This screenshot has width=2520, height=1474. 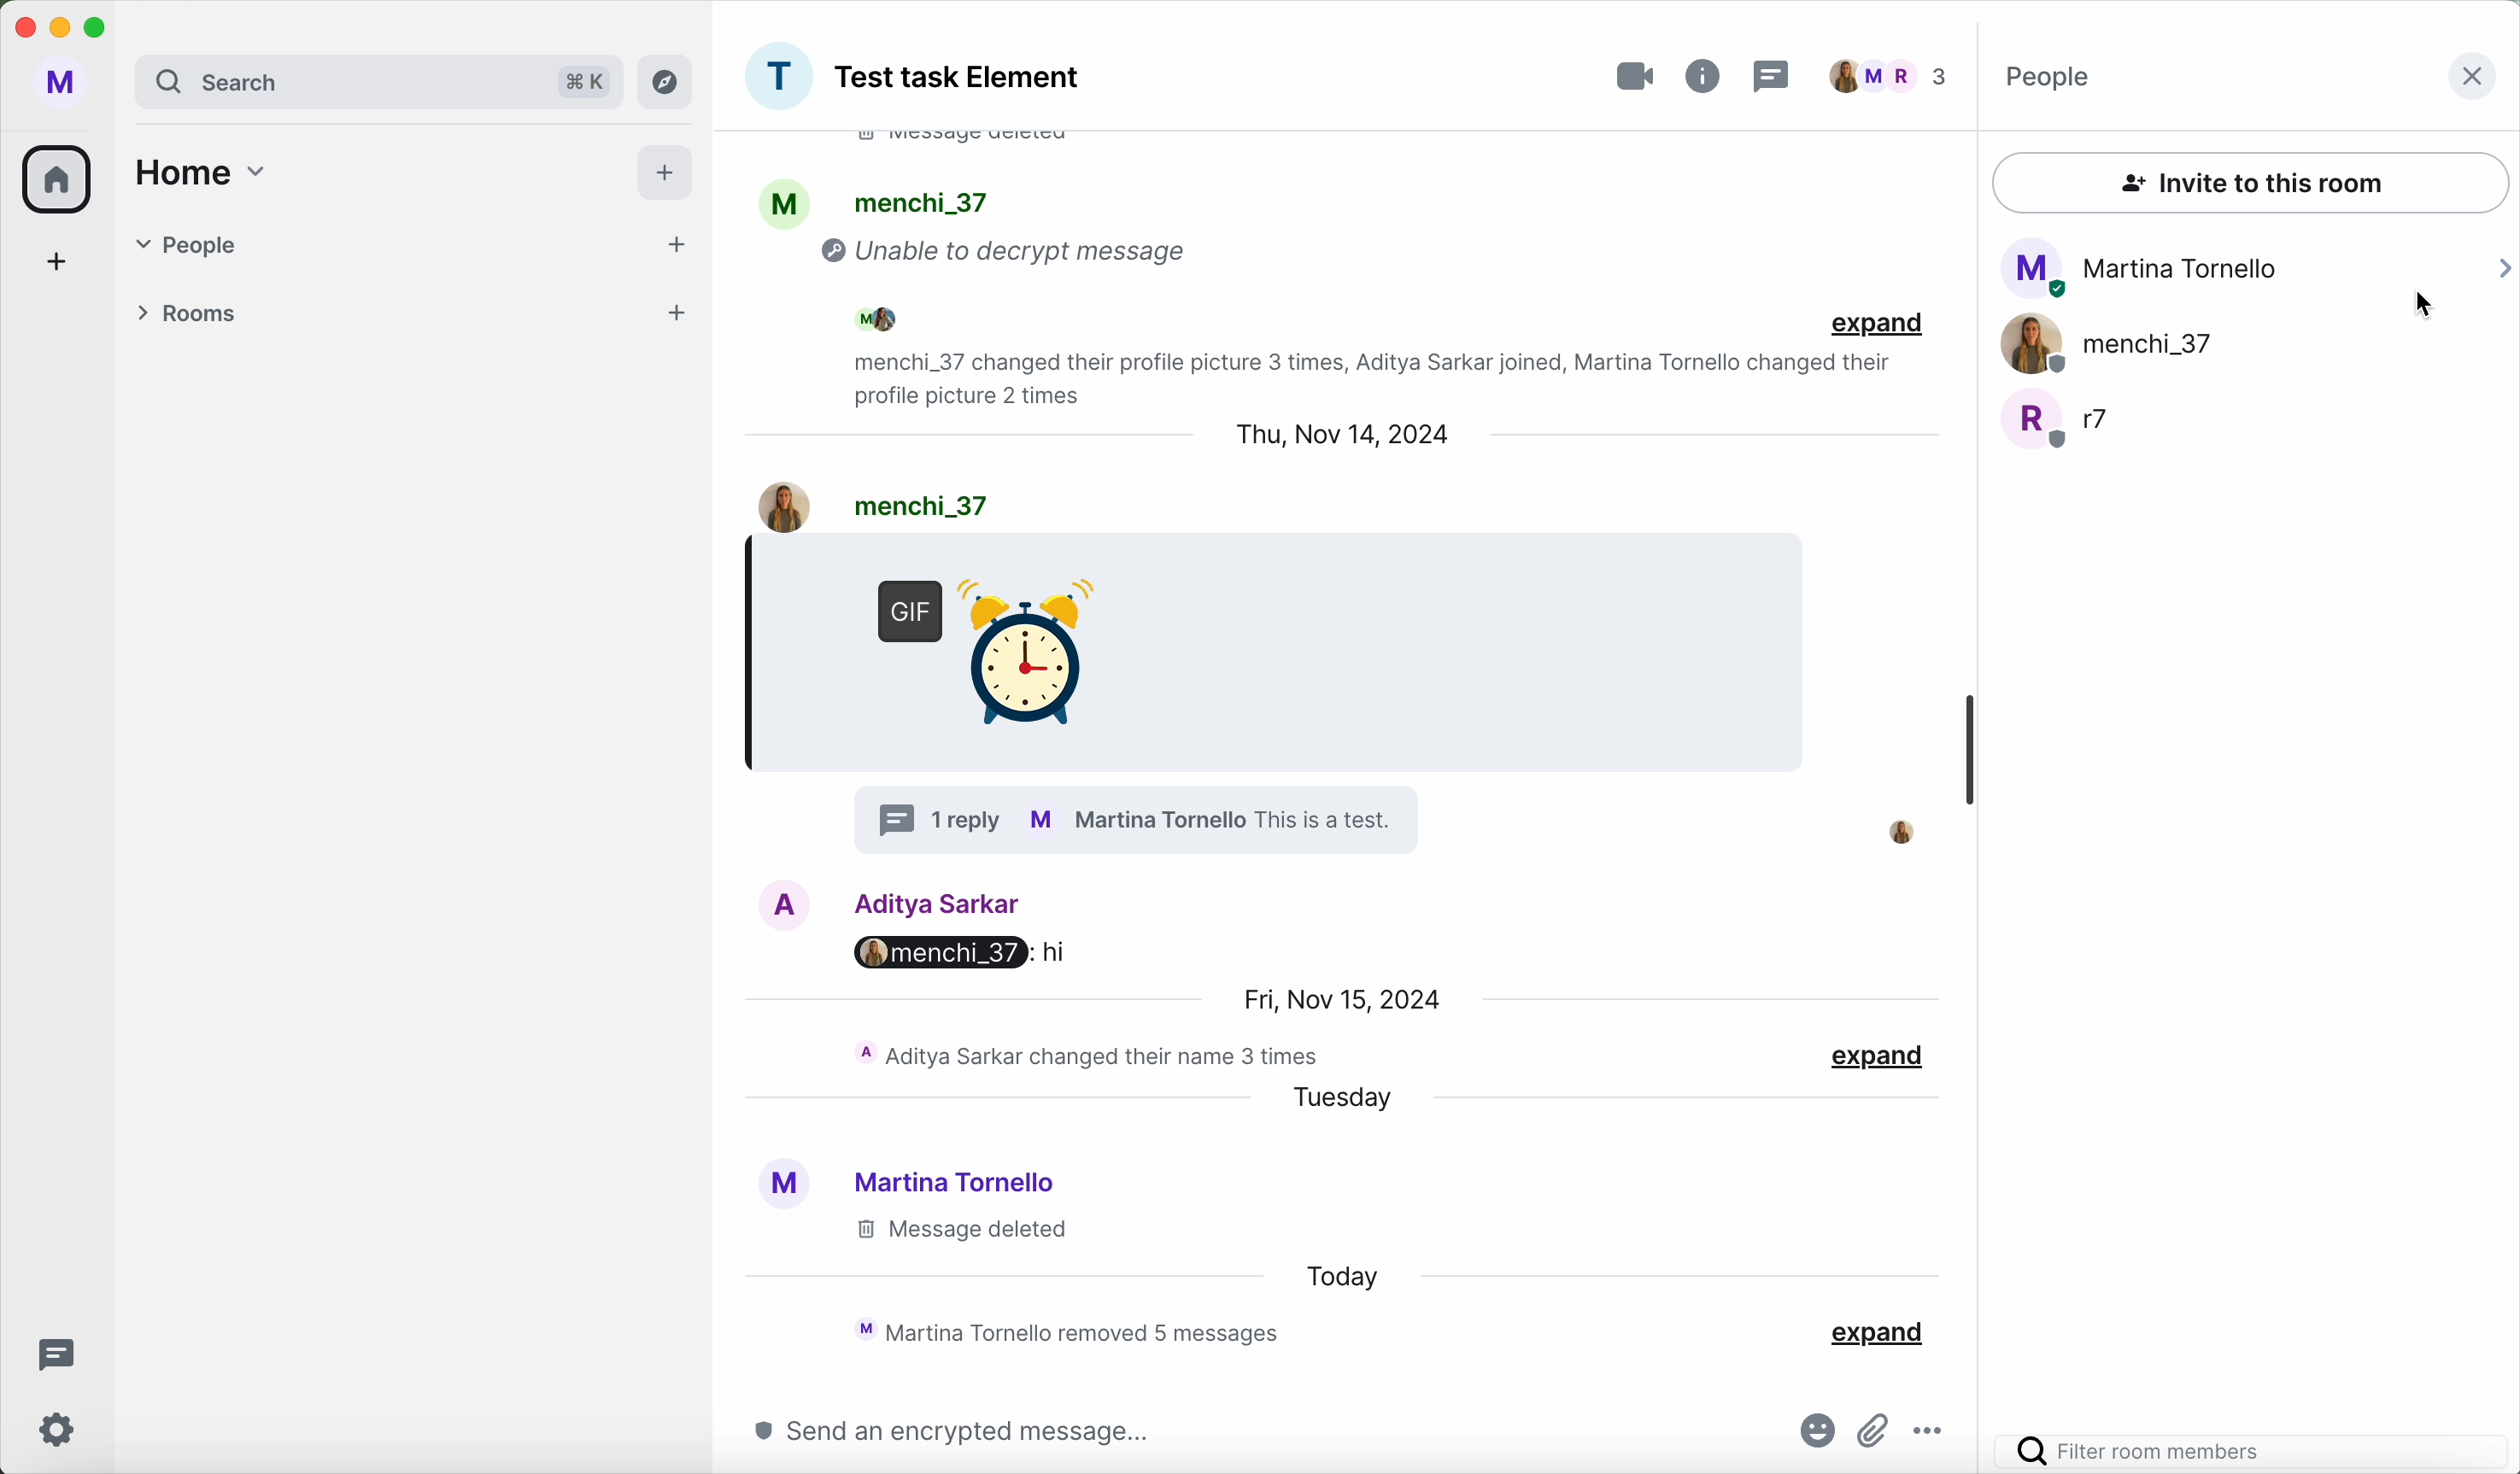 What do you see at coordinates (670, 246) in the screenshot?
I see `add` at bounding box center [670, 246].